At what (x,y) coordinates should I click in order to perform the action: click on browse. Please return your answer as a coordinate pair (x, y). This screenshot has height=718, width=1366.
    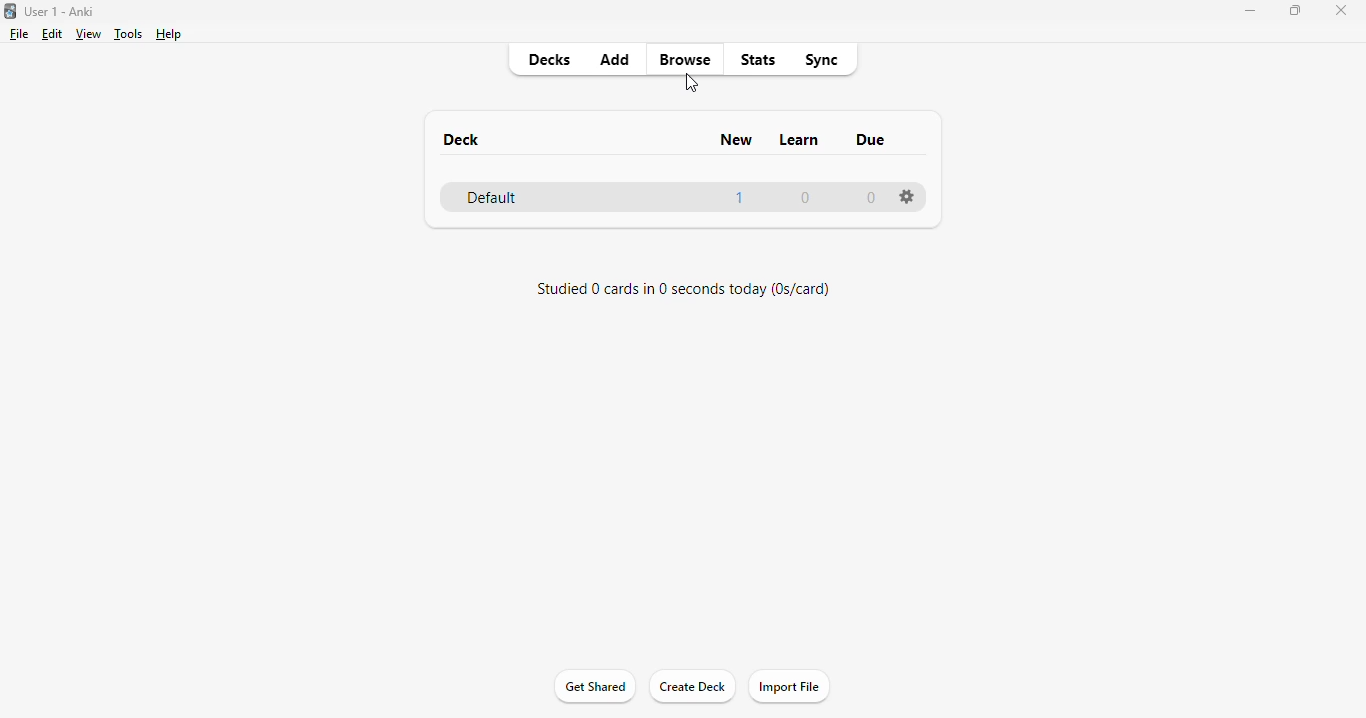
    Looking at the image, I should click on (685, 59).